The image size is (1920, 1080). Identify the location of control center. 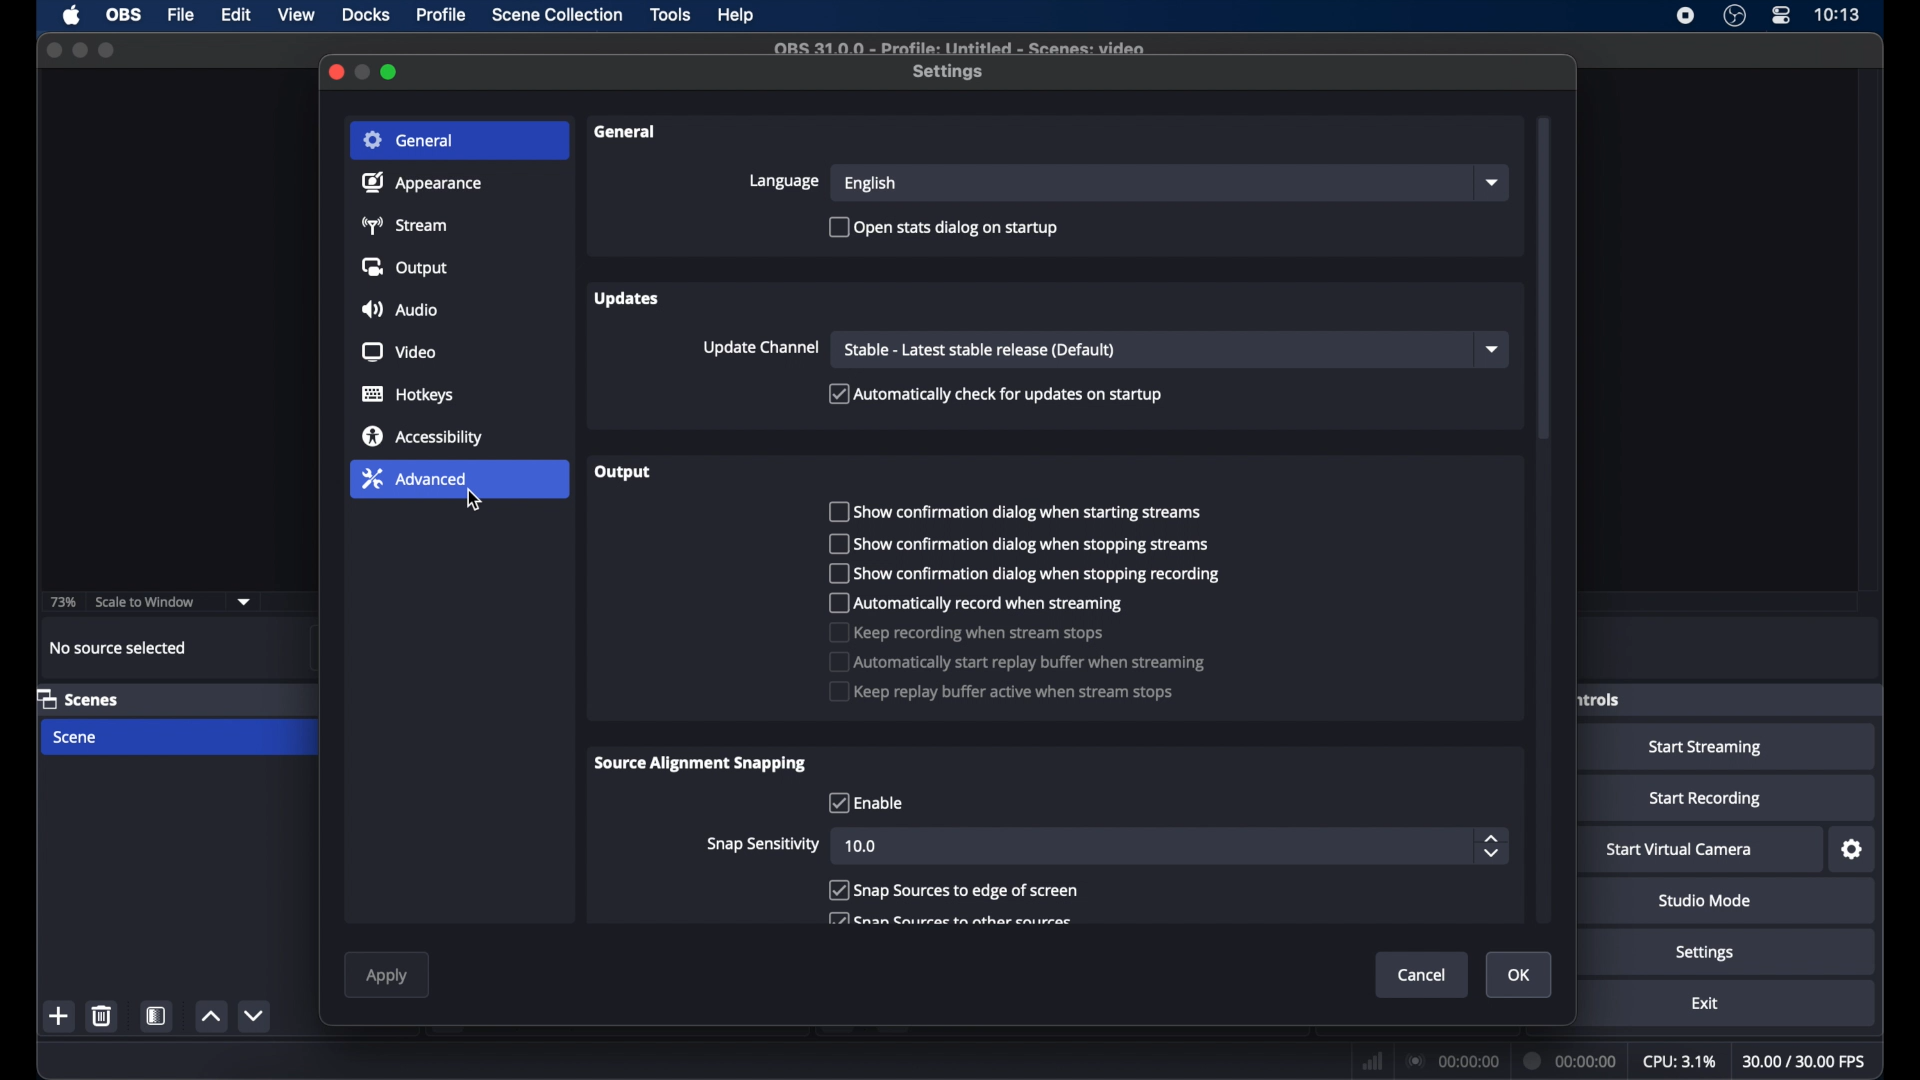
(1780, 16).